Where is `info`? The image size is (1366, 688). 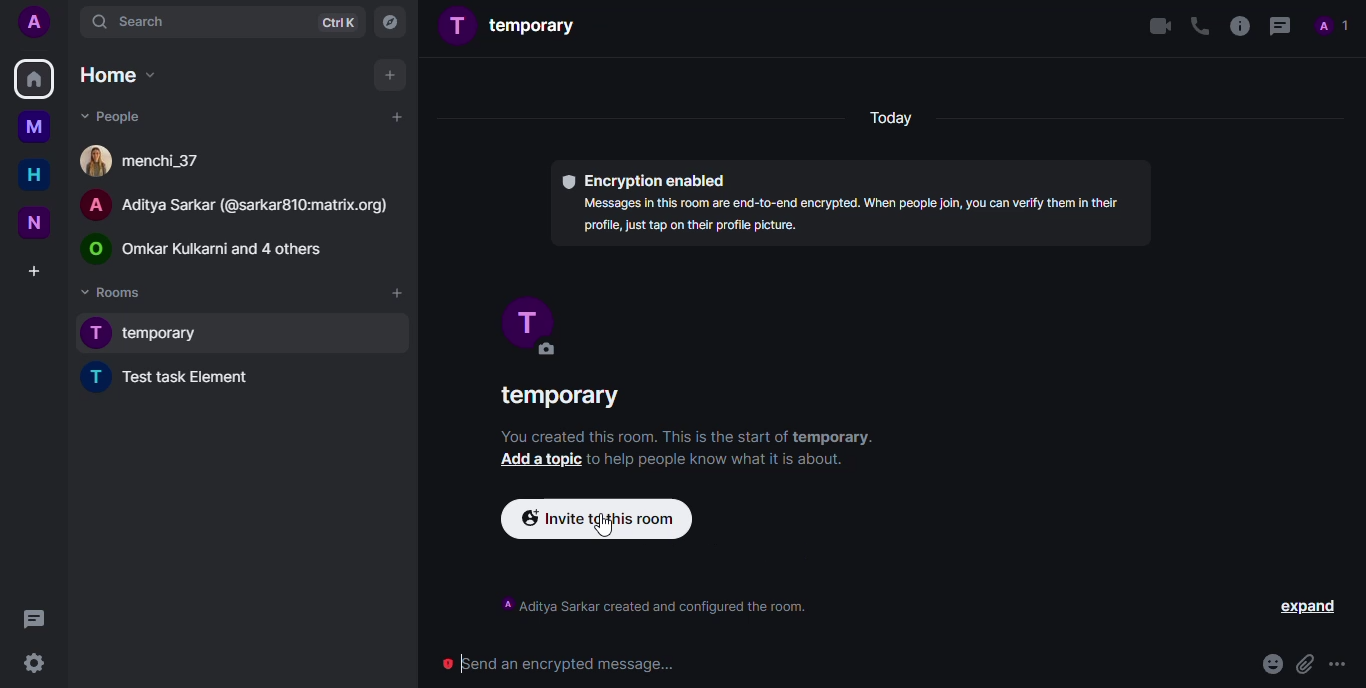
info is located at coordinates (1236, 27).